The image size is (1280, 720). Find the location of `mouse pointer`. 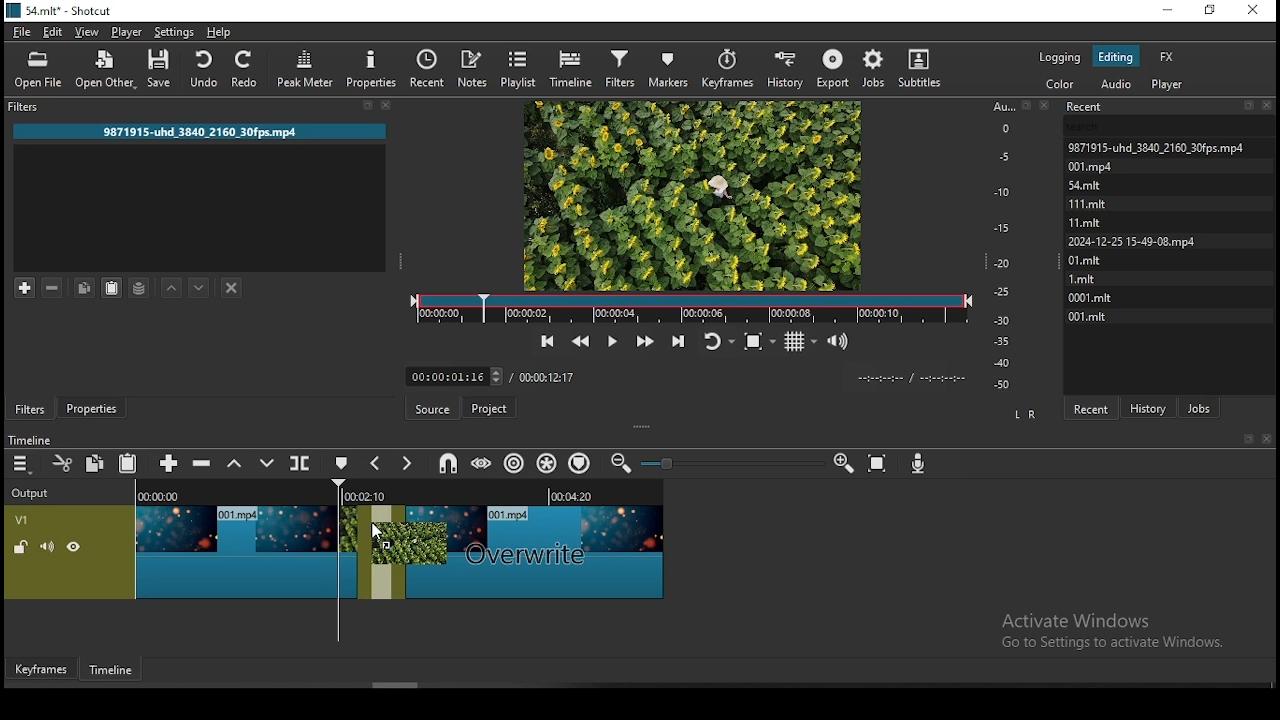

mouse pointer is located at coordinates (383, 537).